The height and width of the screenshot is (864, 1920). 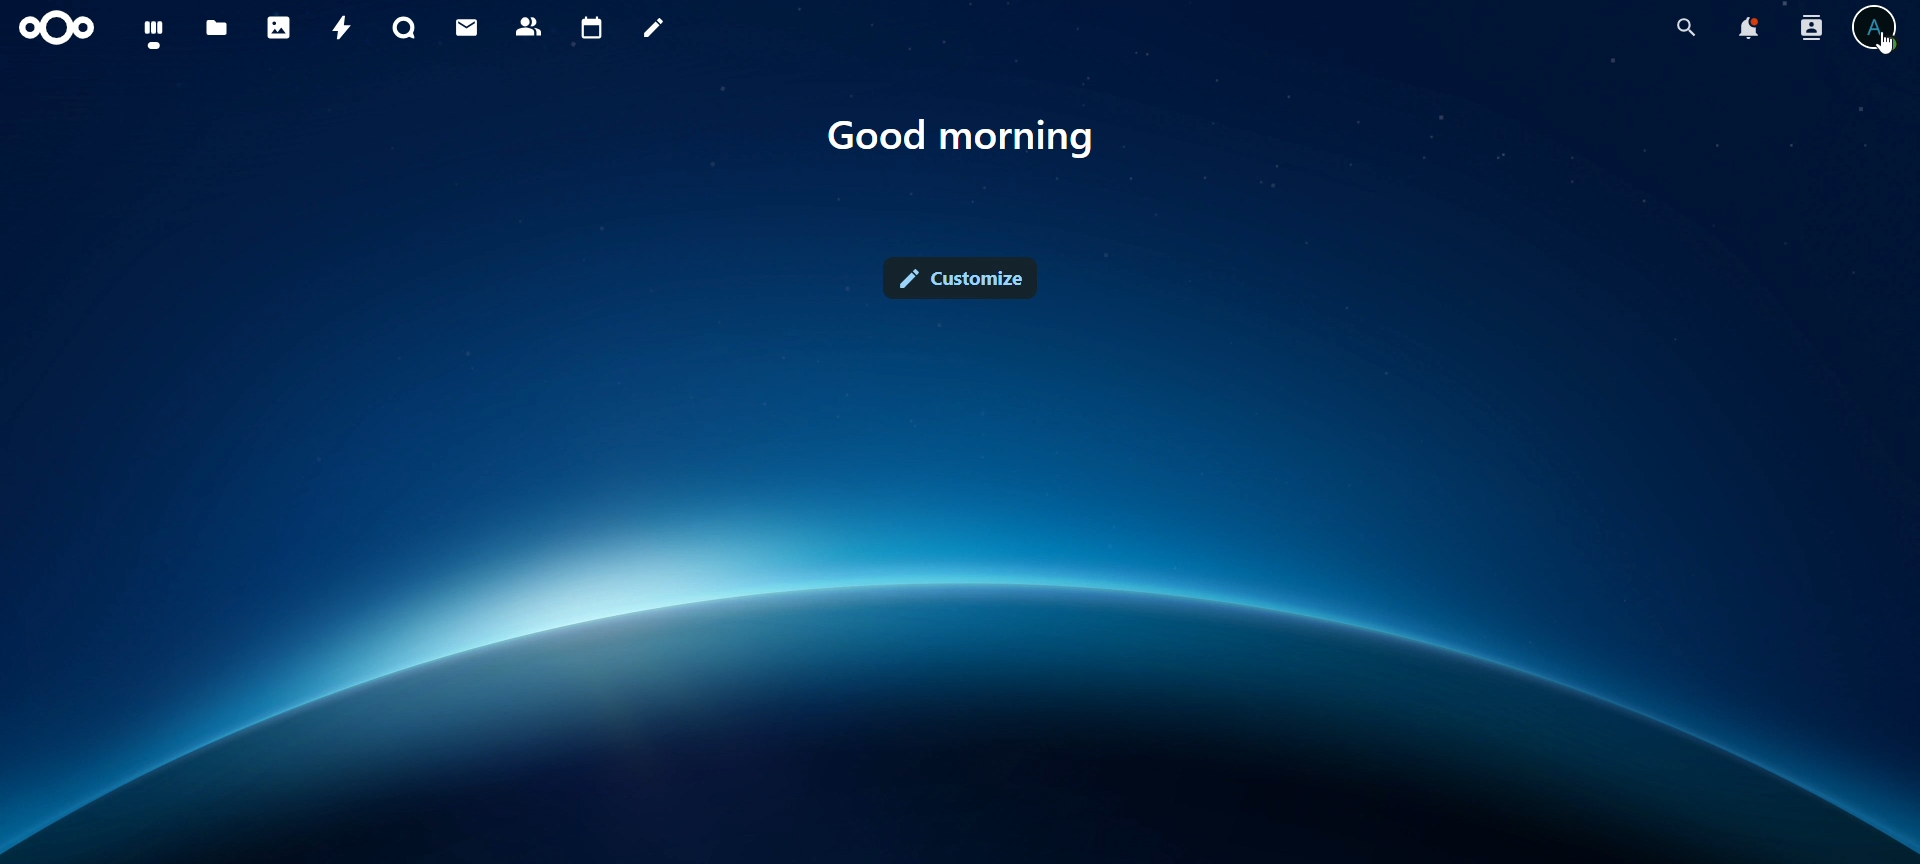 What do you see at coordinates (468, 30) in the screenshot?
I see `mail` at bounding box center [468, 30].